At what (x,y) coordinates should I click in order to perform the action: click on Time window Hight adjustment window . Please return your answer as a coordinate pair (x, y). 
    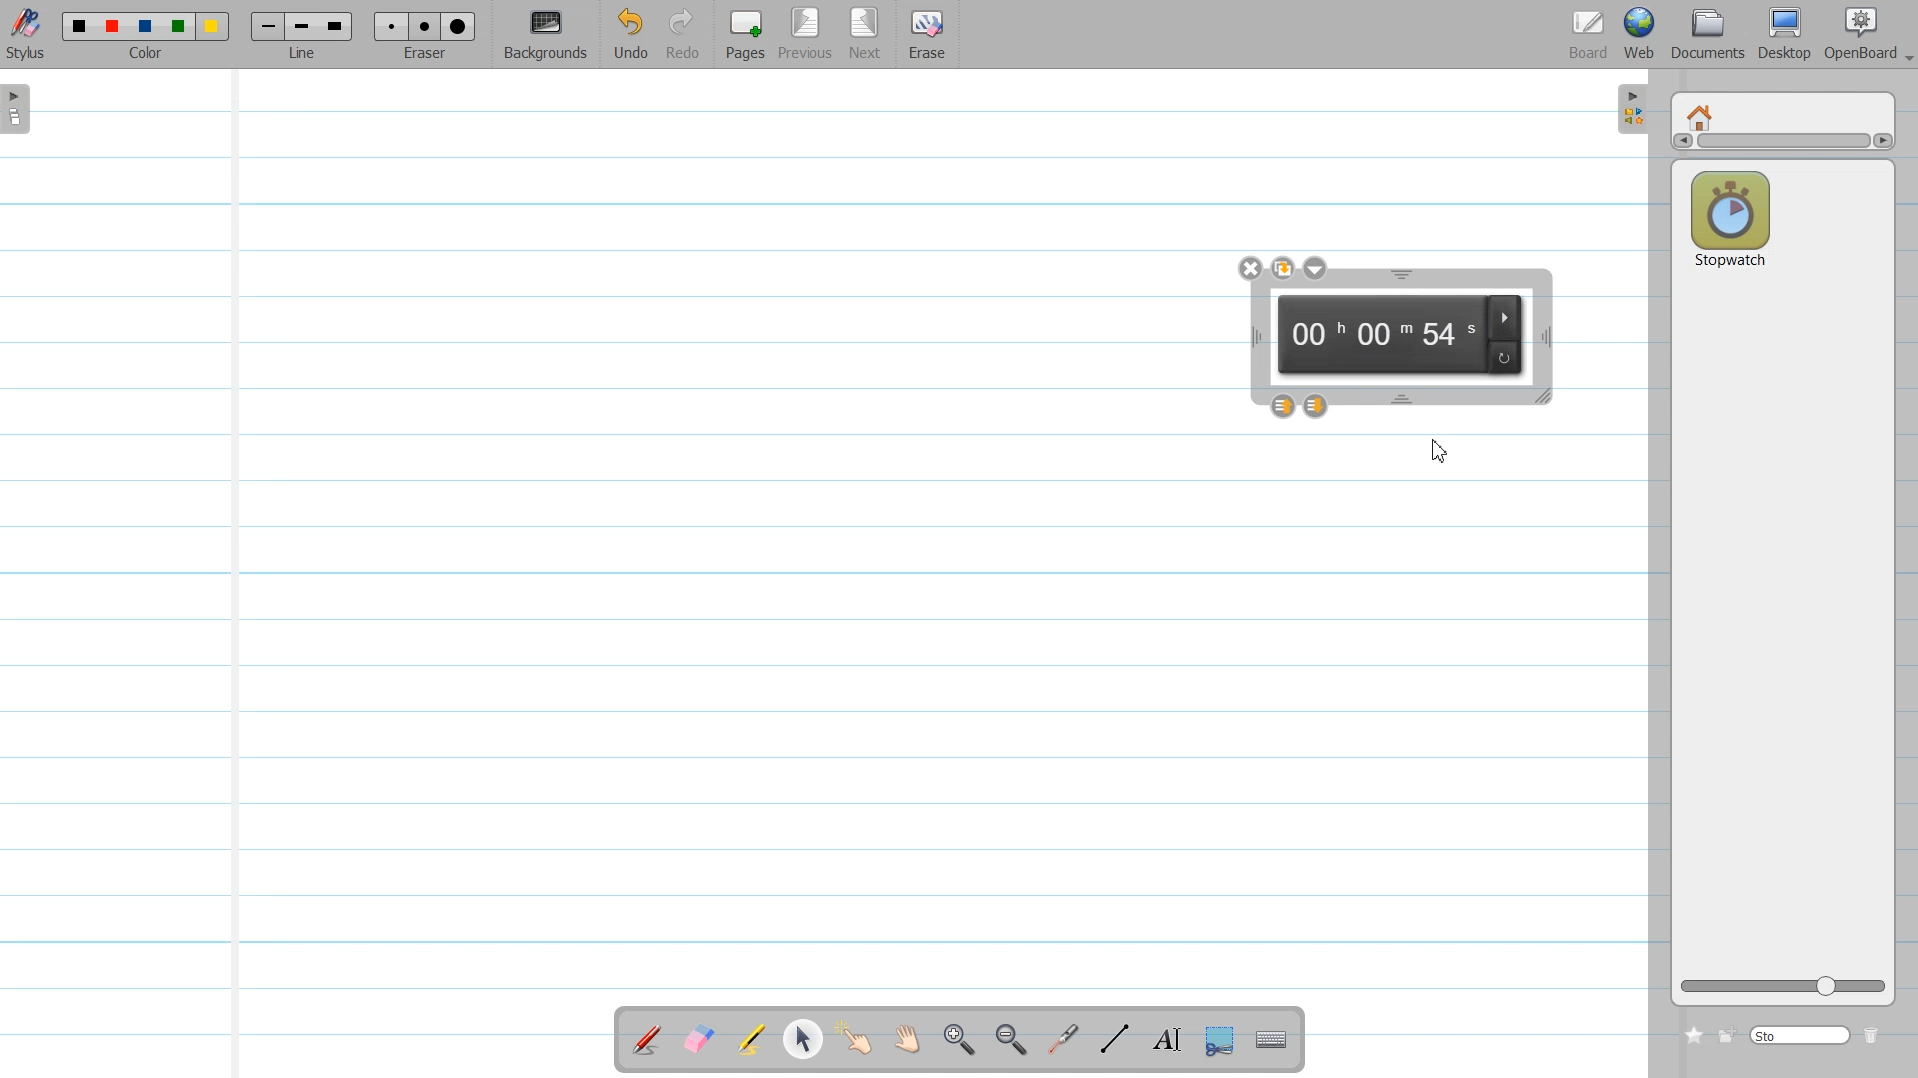
    Looking at the image, I should click on (1401, 275).